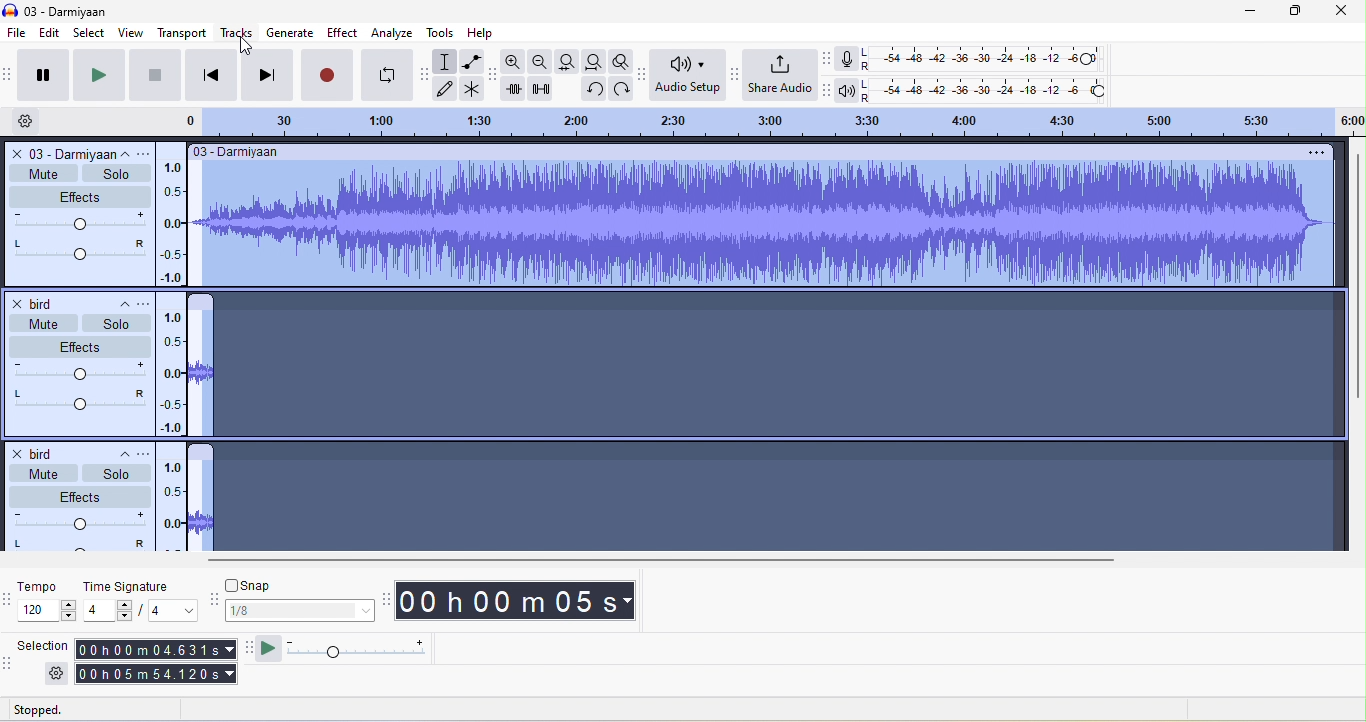 The height and width of the screenshot is (722, 1366). I want to click on audacity snapping toolbar, so click(212, 600).